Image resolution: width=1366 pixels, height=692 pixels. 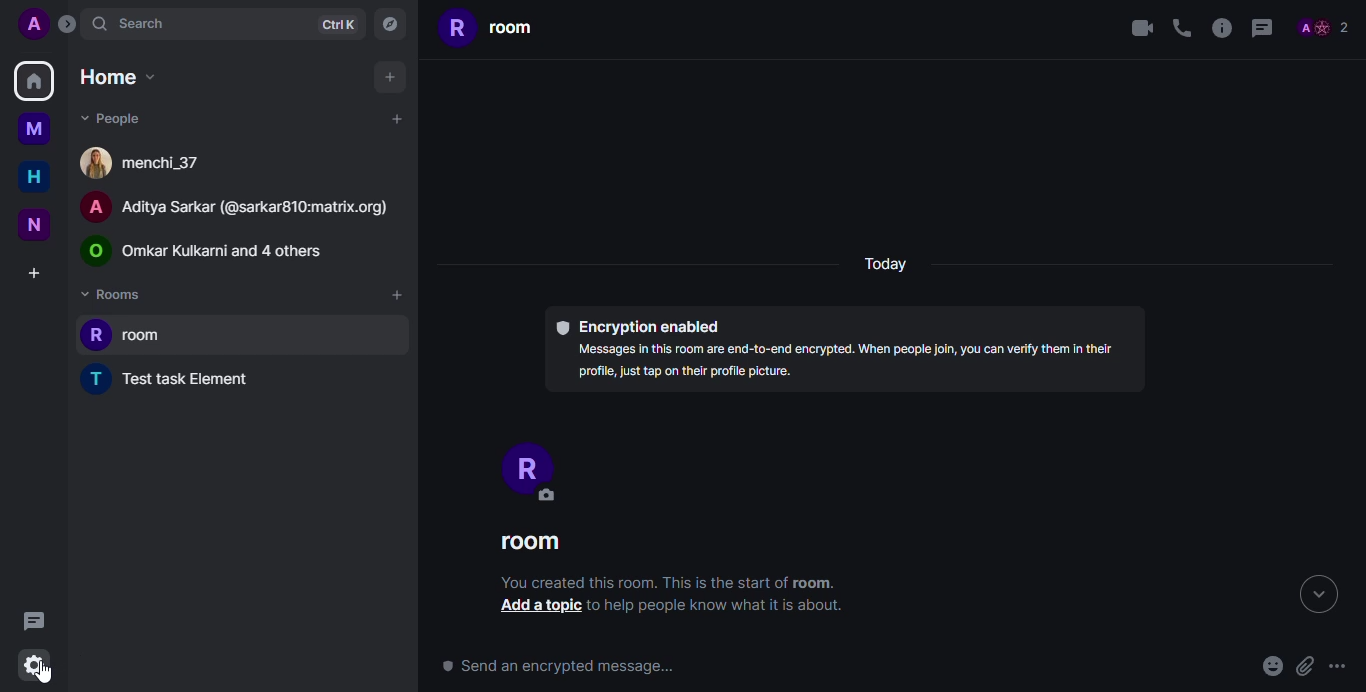 I want to click on video call, so click(x=1139, y=28).